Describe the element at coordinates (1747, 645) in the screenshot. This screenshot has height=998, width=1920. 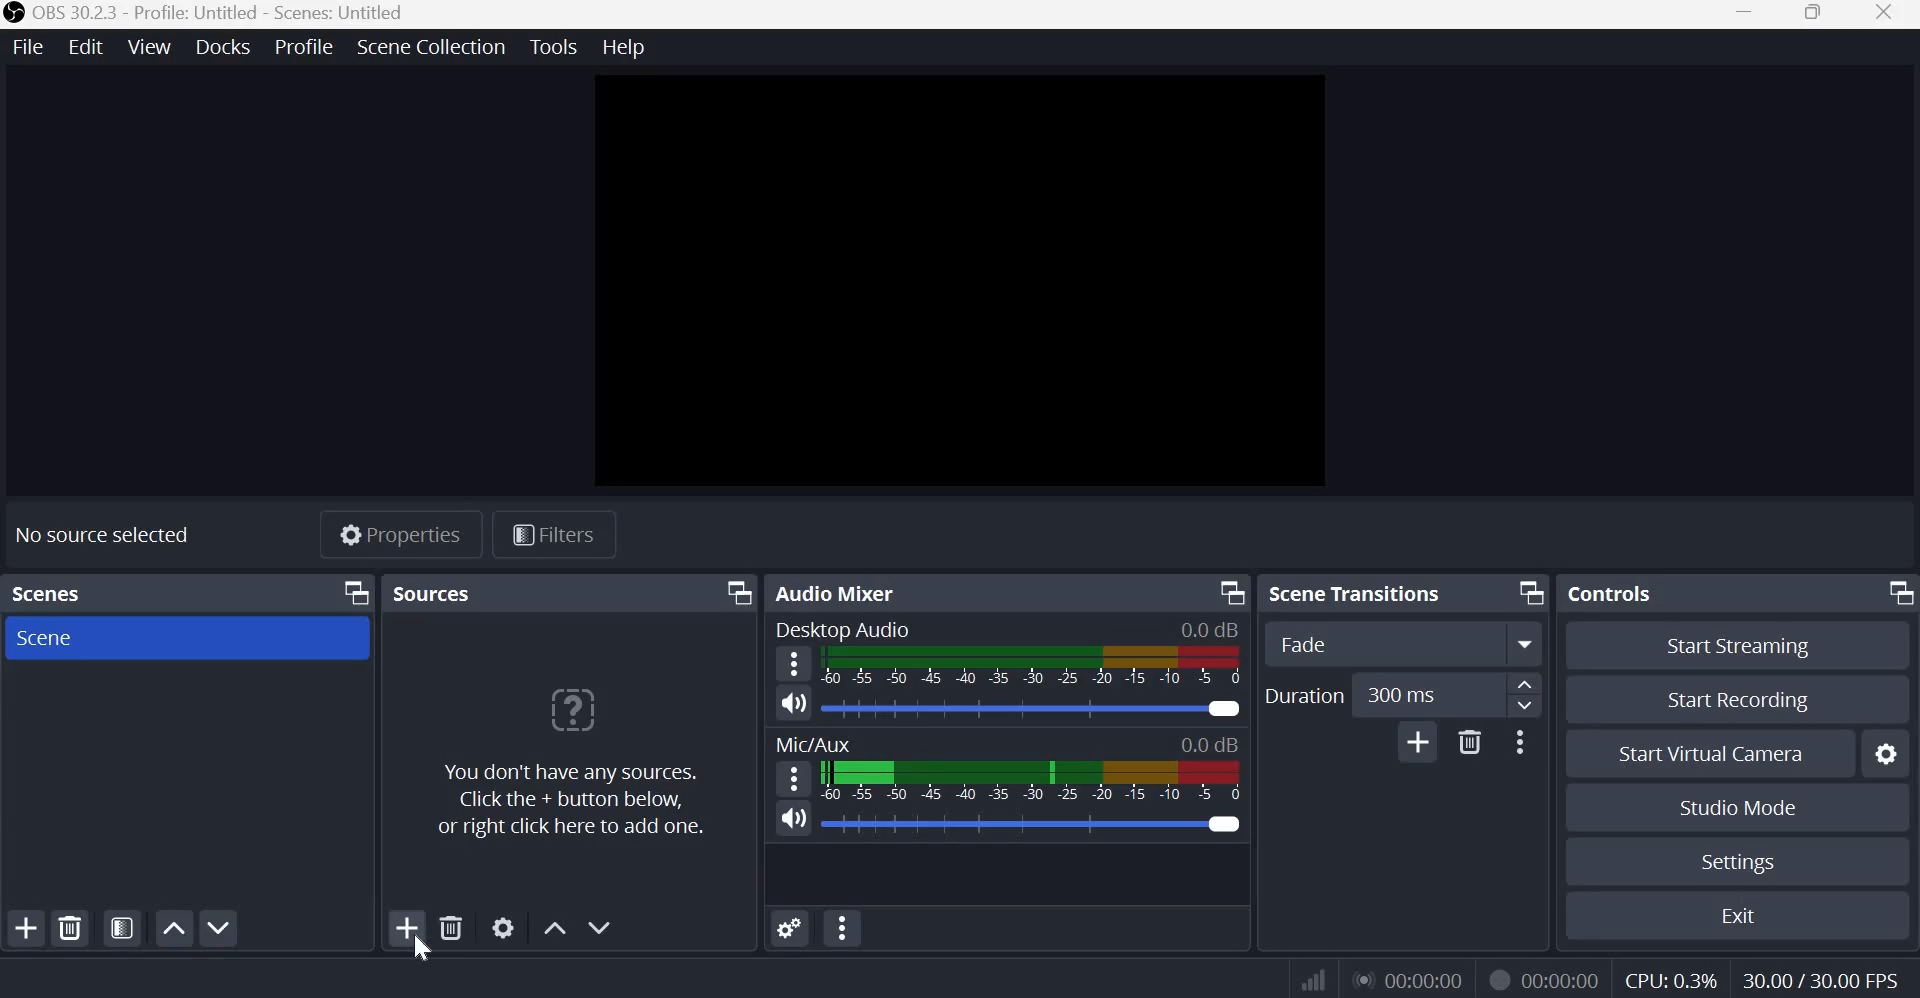
I see `Start streaming` at that location.